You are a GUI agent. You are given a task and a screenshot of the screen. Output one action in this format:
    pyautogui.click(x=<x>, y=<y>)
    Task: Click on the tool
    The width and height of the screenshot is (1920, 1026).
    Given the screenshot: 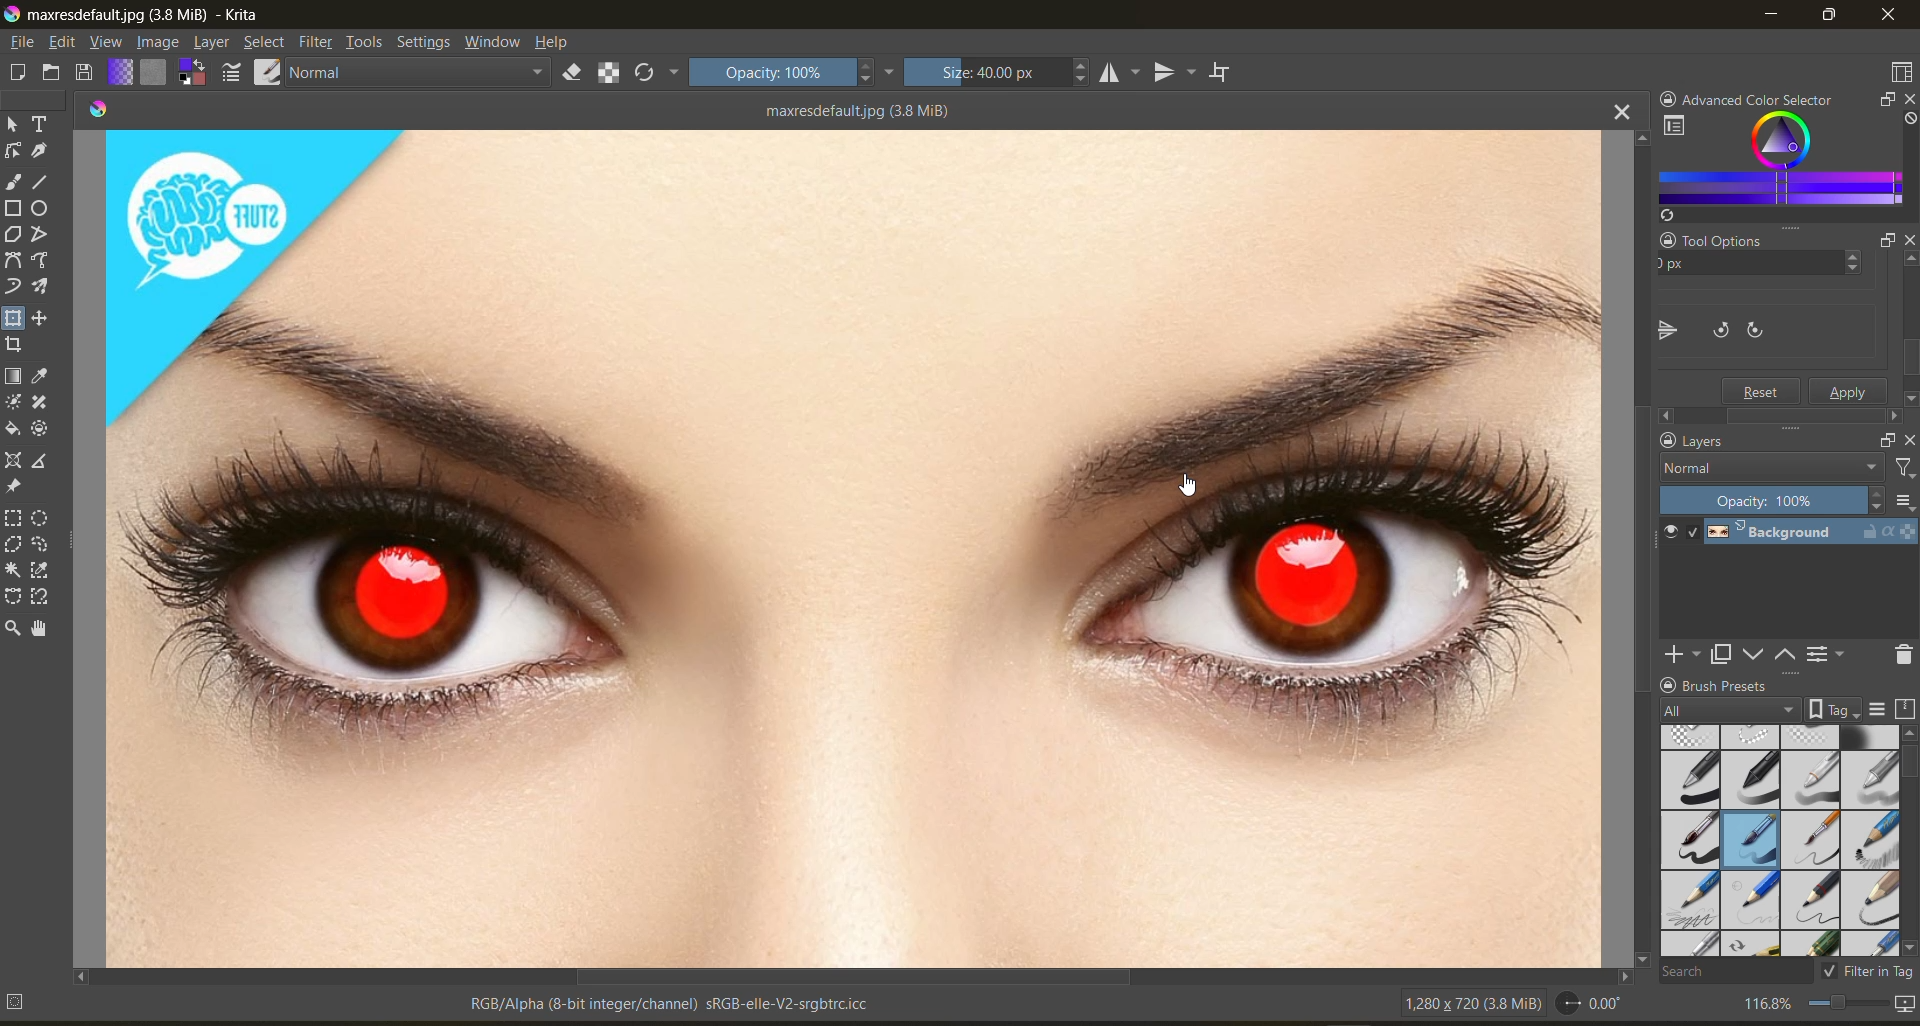 What is the action you would take?
    pyautogui.click(x=12, y=428)
    